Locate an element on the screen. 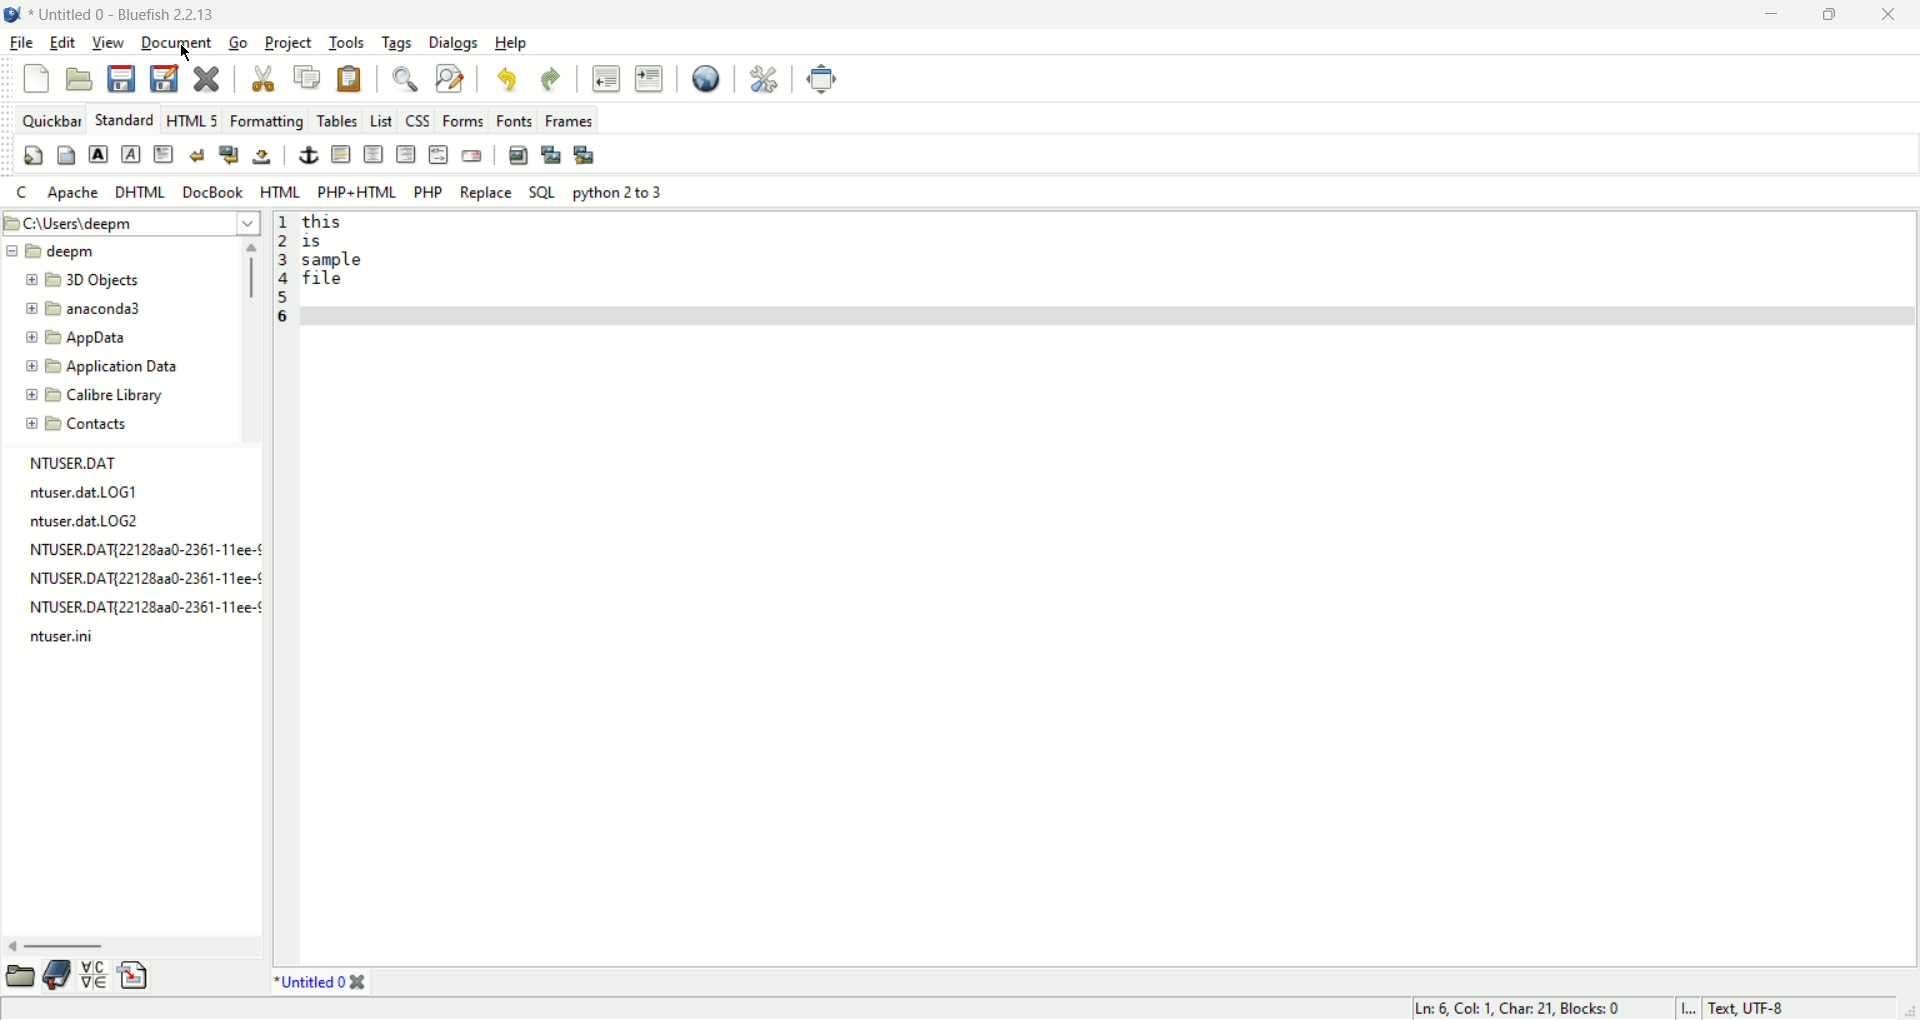 This screenshot has height=1020, width=1920. HTML is located at coordinates (278, 193).